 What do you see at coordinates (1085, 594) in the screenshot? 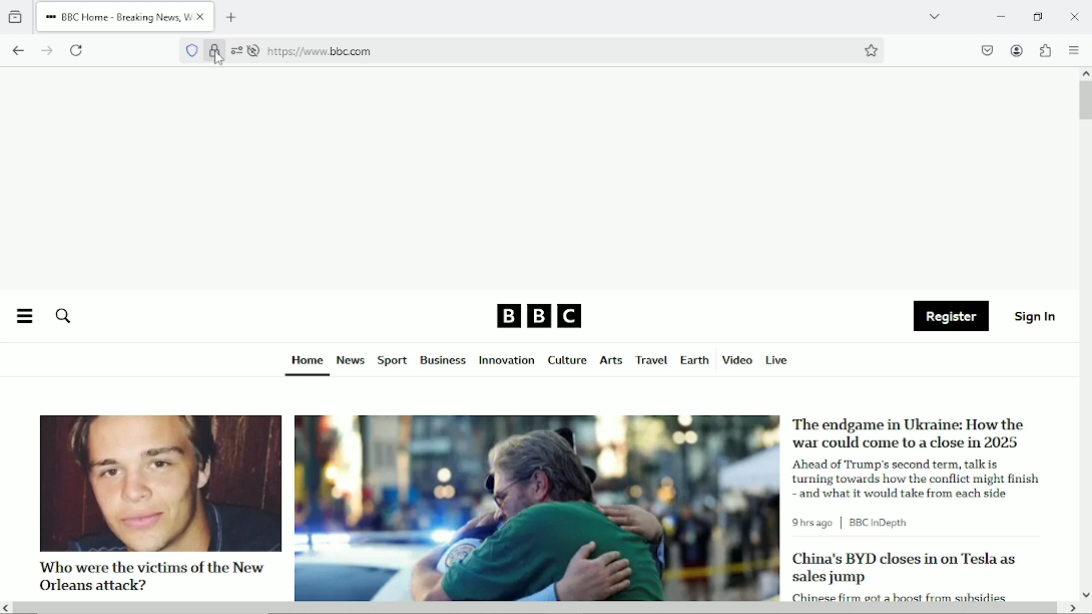
I see `scroll down` at bounding box center [1085, 594].